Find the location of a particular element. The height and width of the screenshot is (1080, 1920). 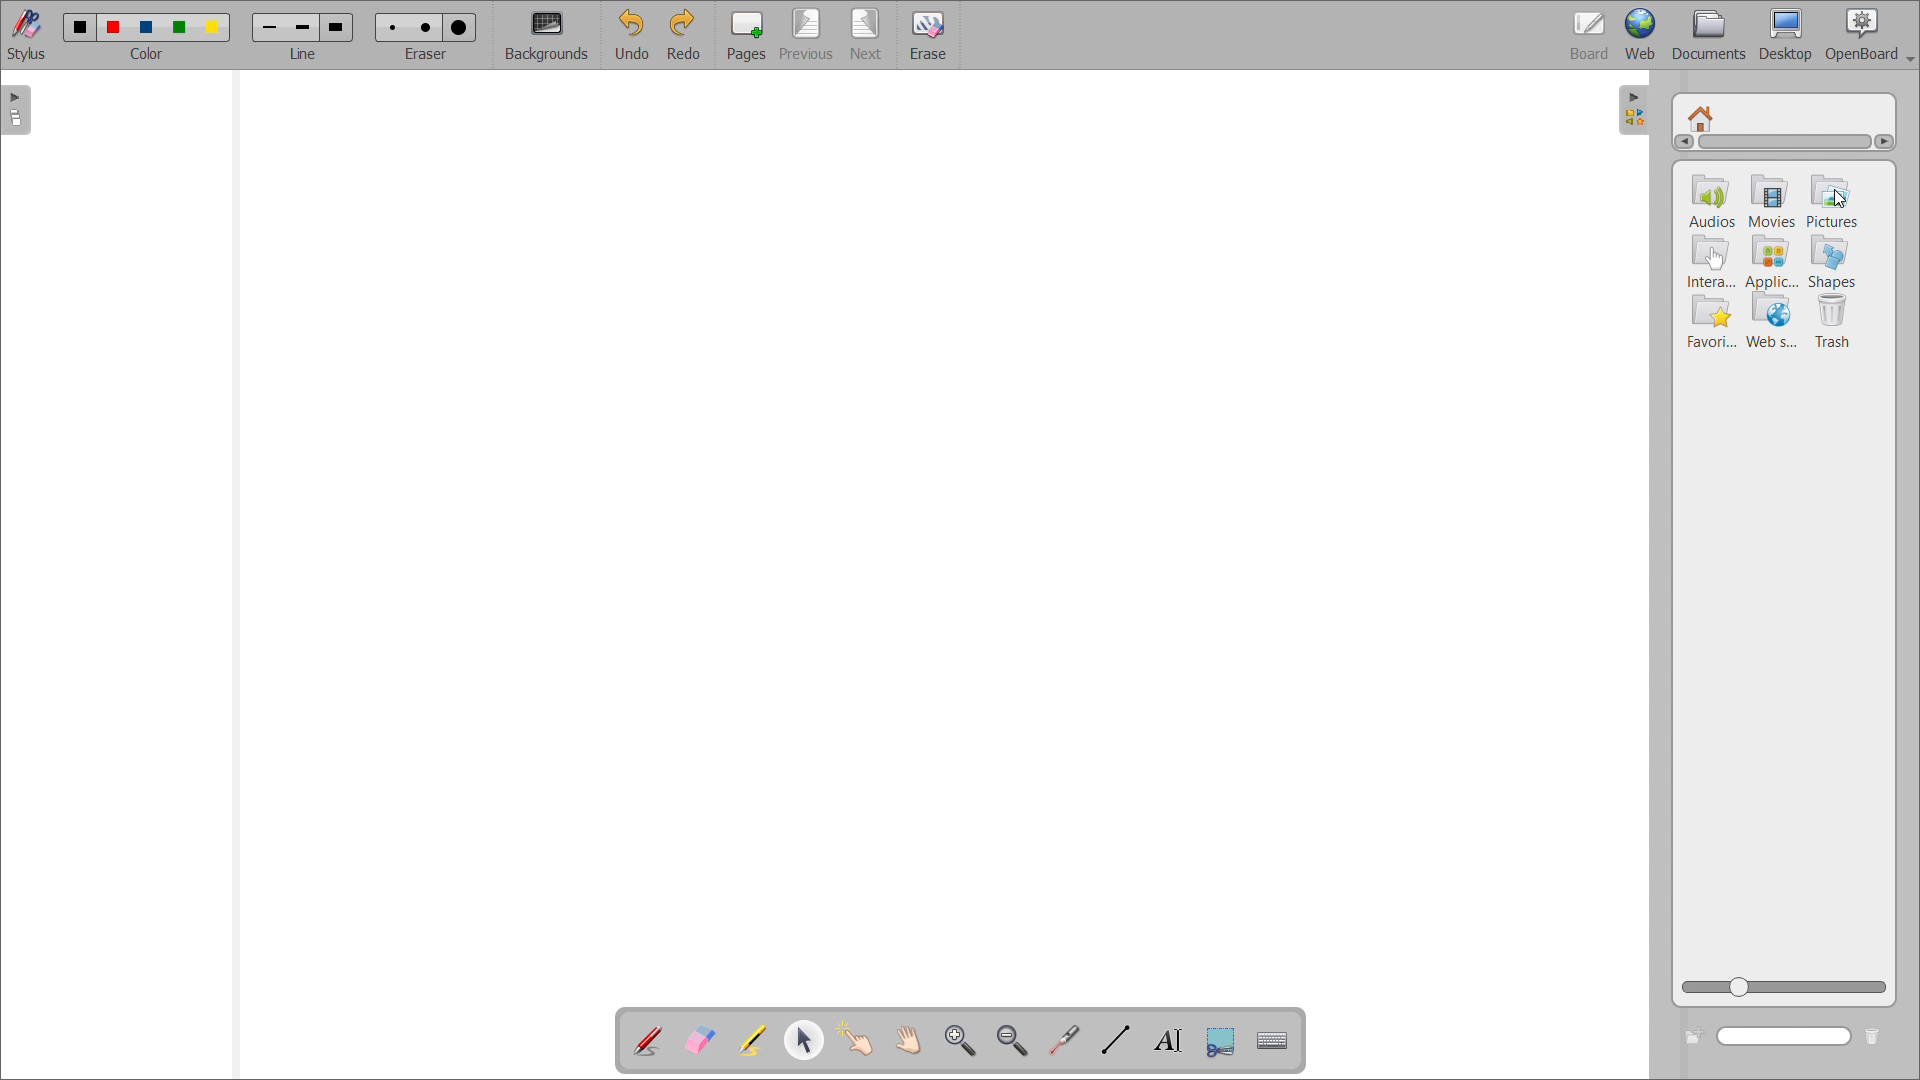

previous page is located at coordinates (807, 33).